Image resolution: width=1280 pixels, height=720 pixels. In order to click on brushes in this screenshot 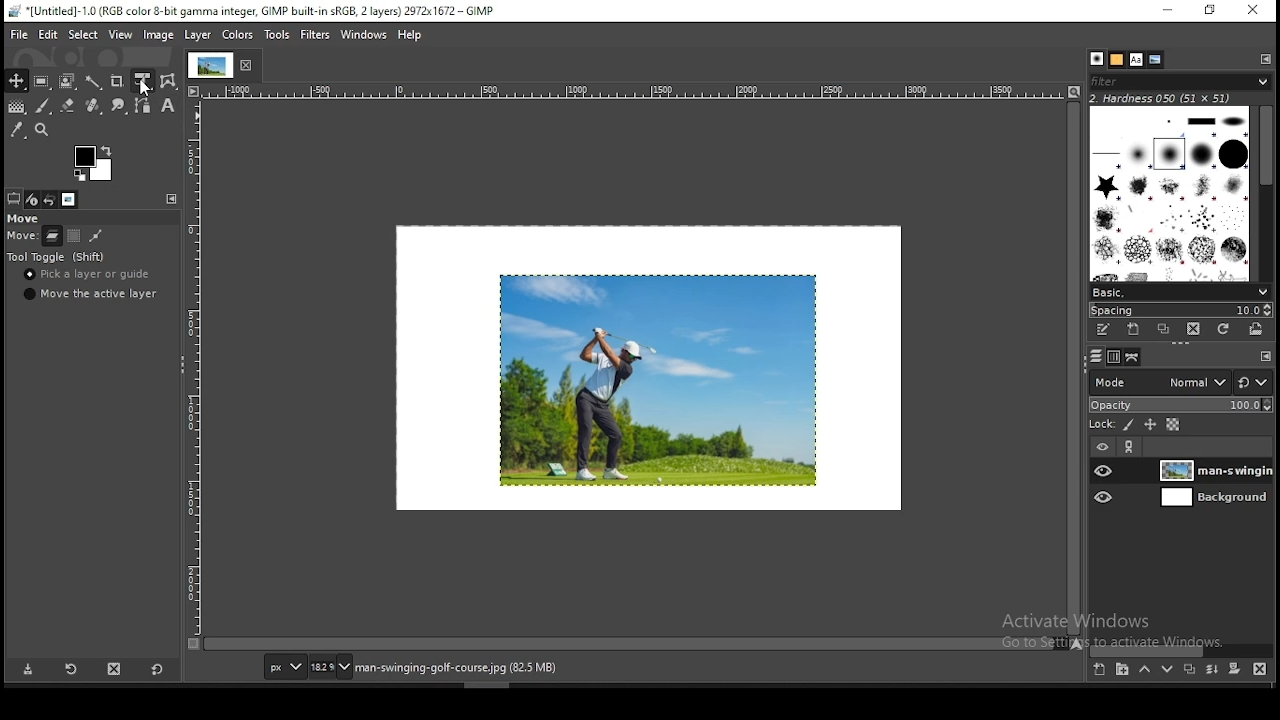, I will do `click(1095, 59)`.